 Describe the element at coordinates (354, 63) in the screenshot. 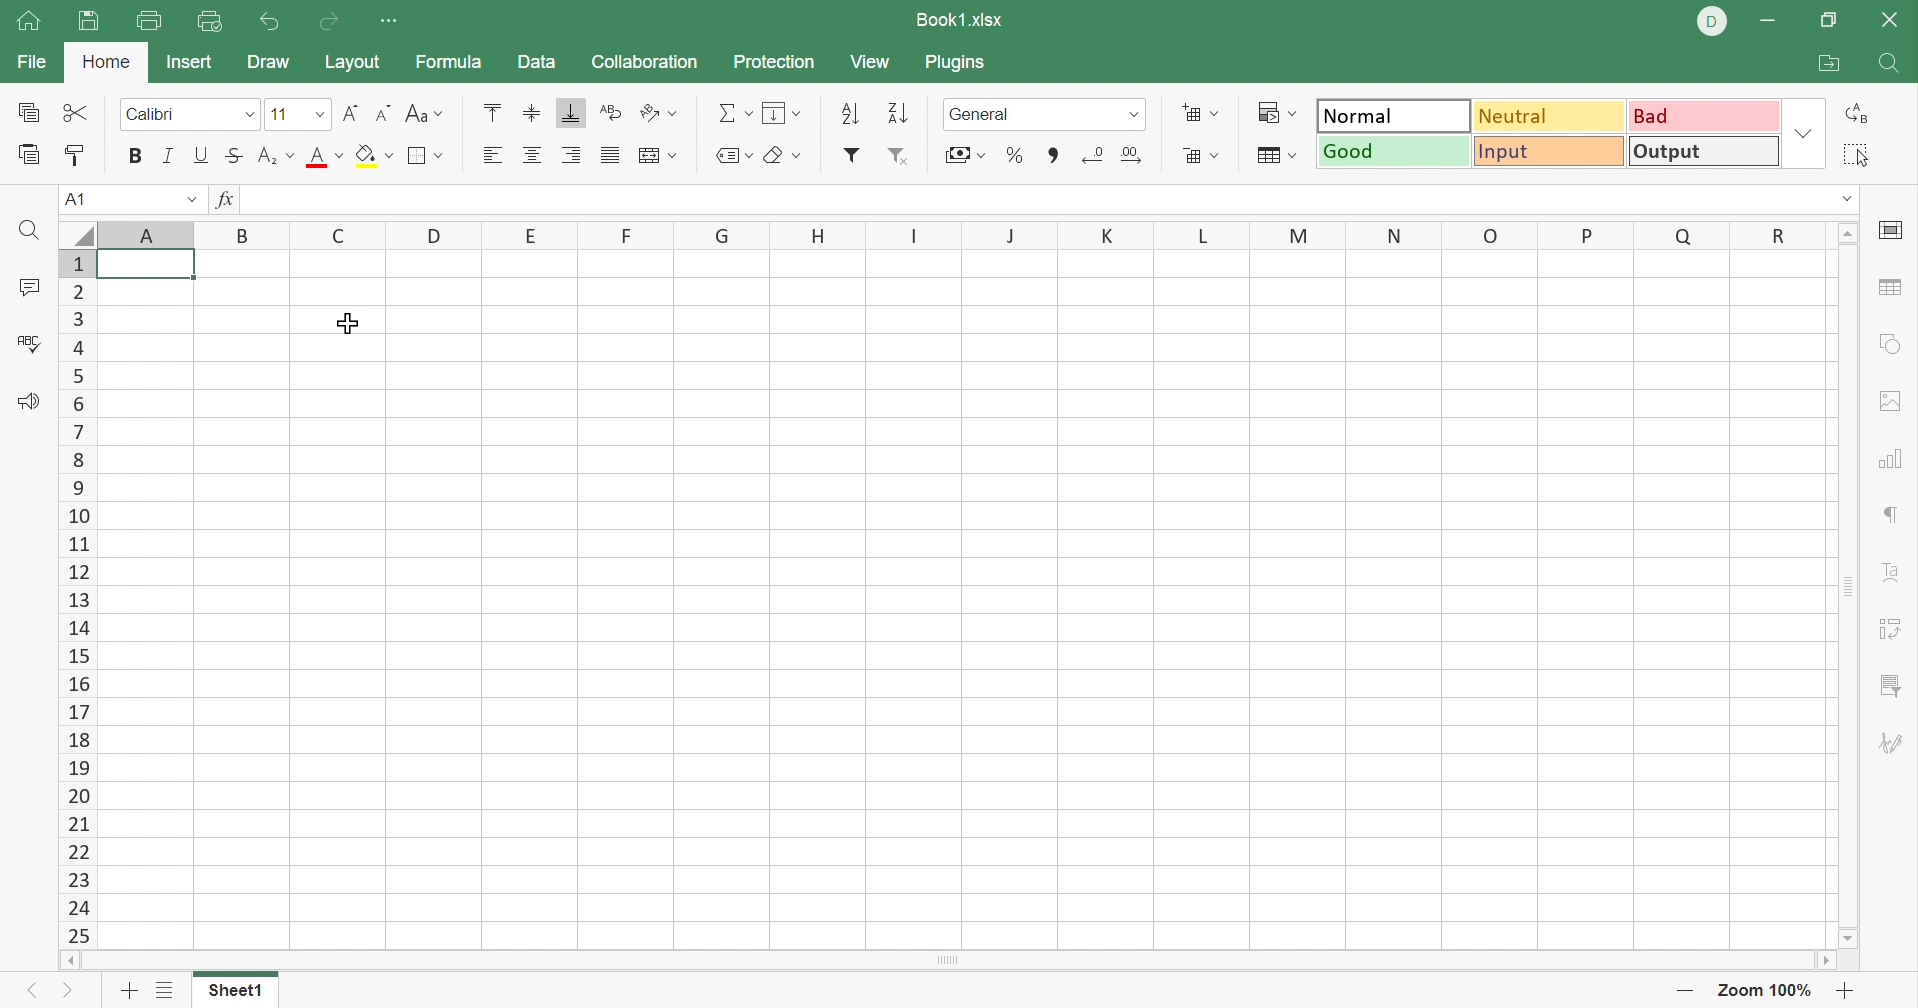

I see `Layout` at that location.